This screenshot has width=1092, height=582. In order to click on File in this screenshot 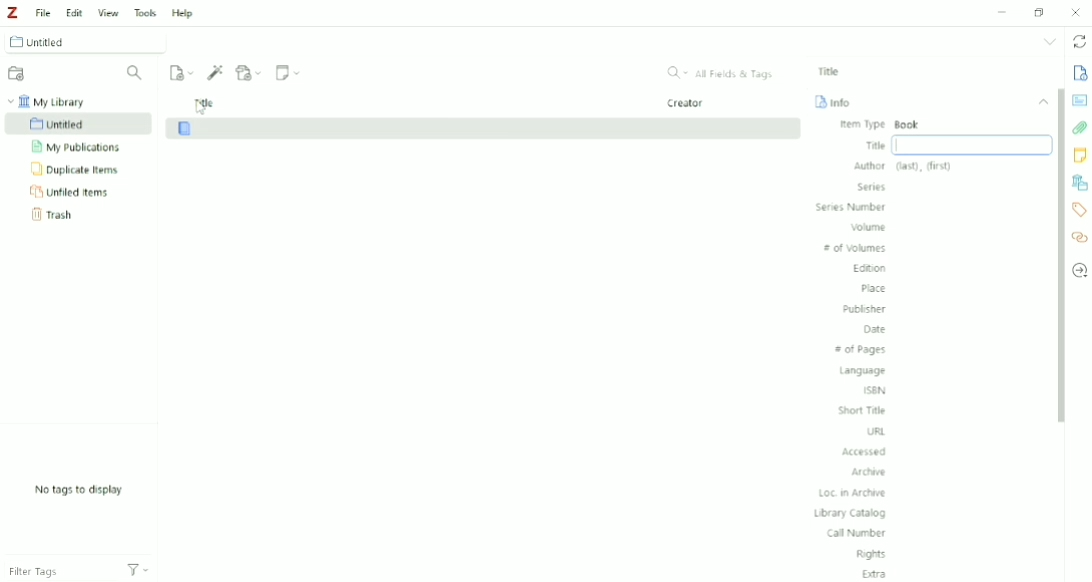, I will do `click(42, 12)`.